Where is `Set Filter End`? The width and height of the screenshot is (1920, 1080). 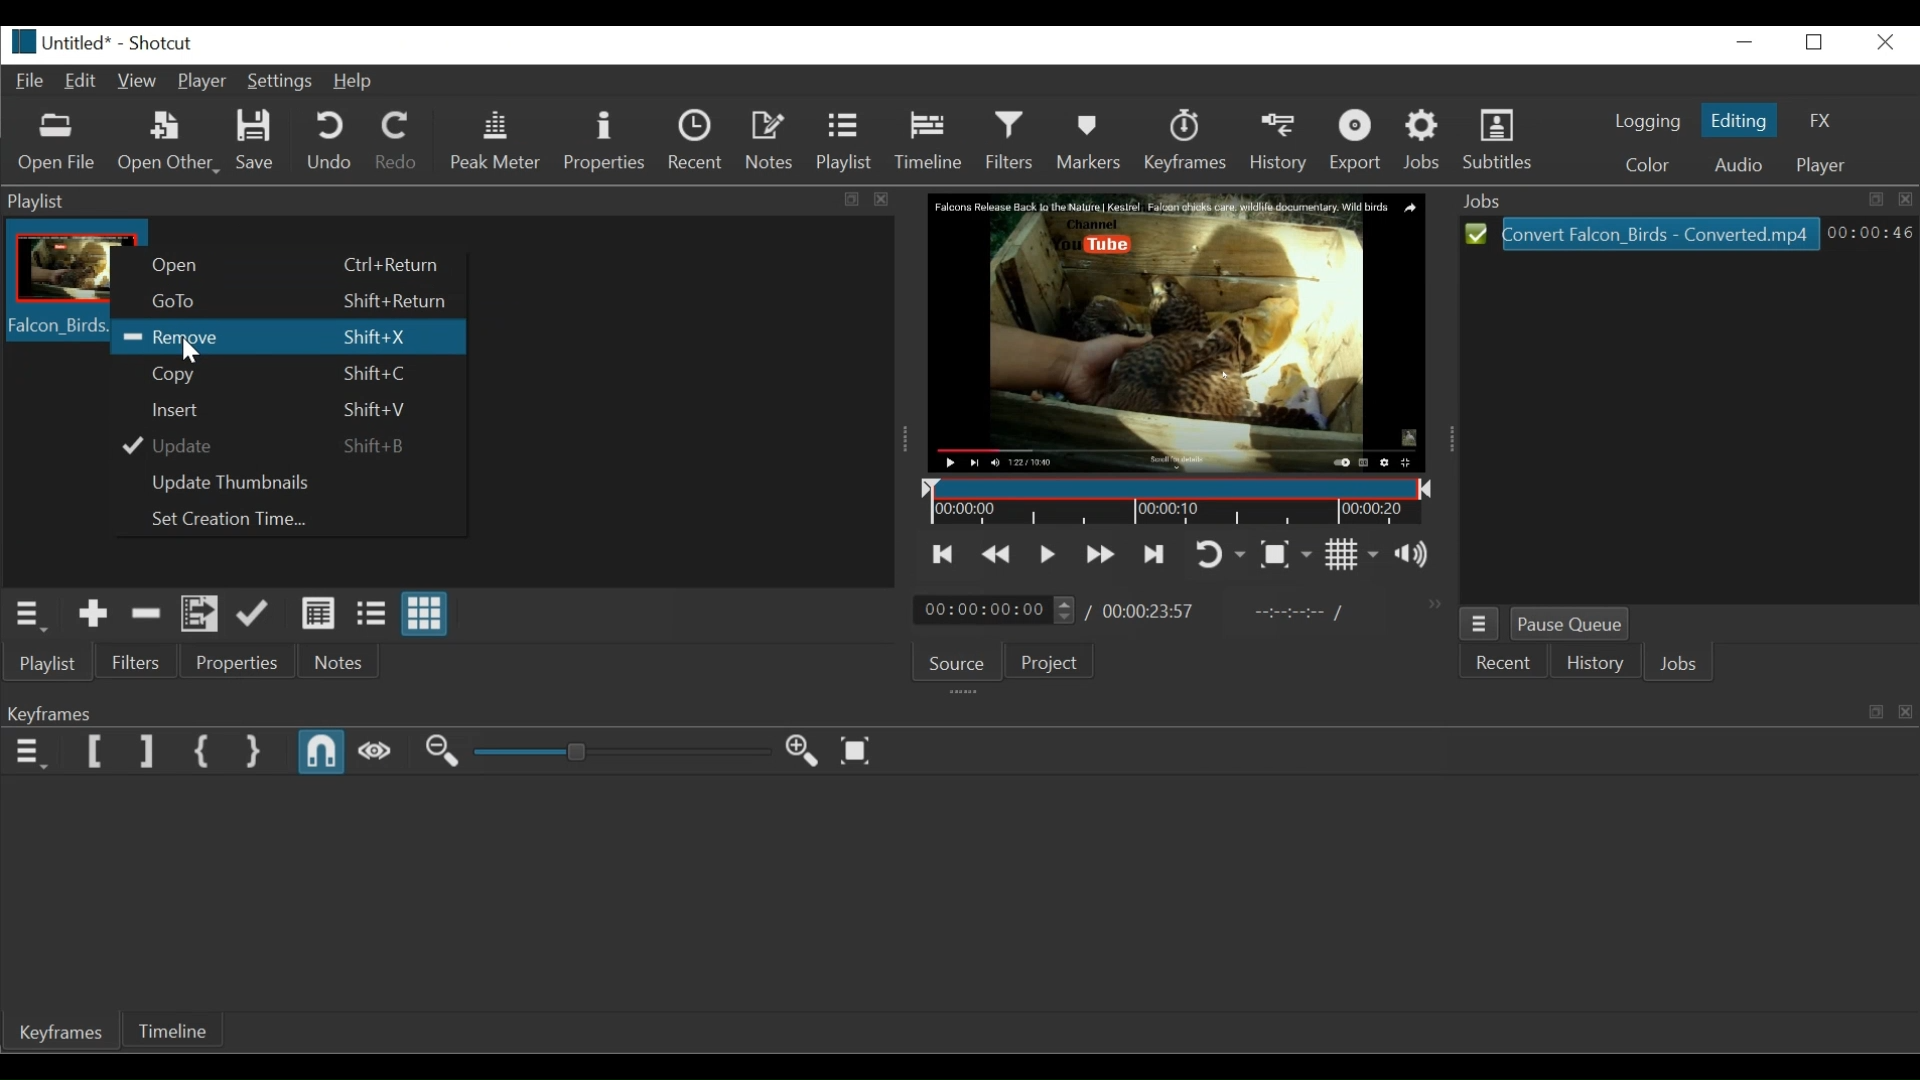 Set Filter End is located at coordinates (145, 751).